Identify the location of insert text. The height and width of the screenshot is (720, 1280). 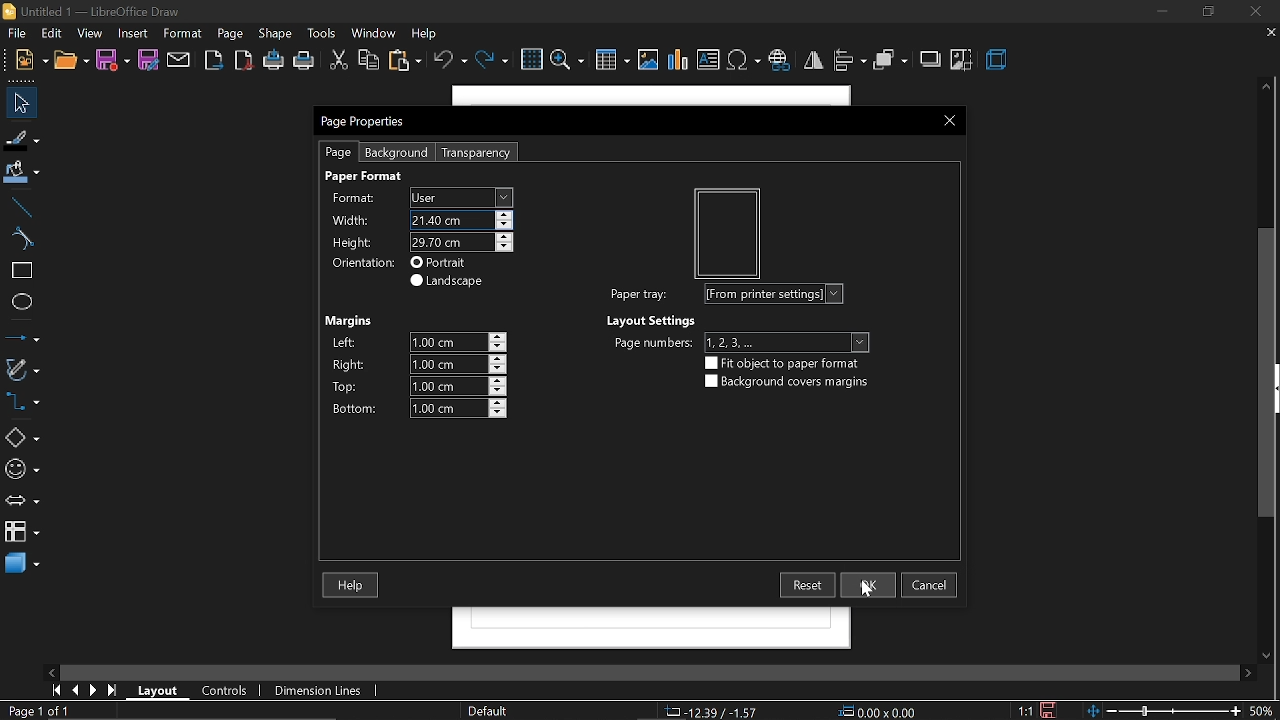
(709, 59).